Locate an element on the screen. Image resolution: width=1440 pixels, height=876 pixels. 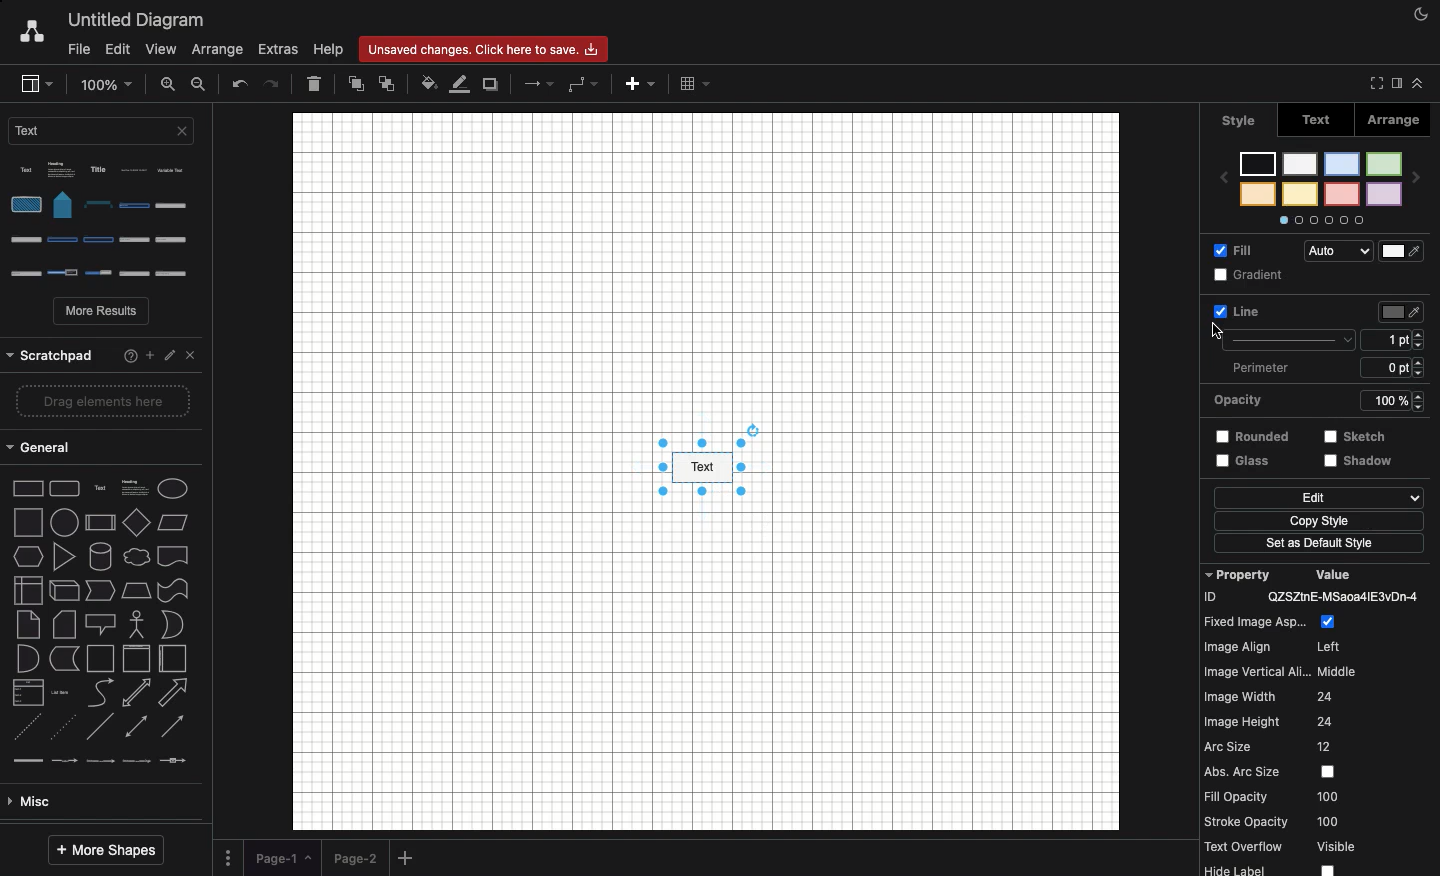
Draw.io is located at coordinates (31, 33).